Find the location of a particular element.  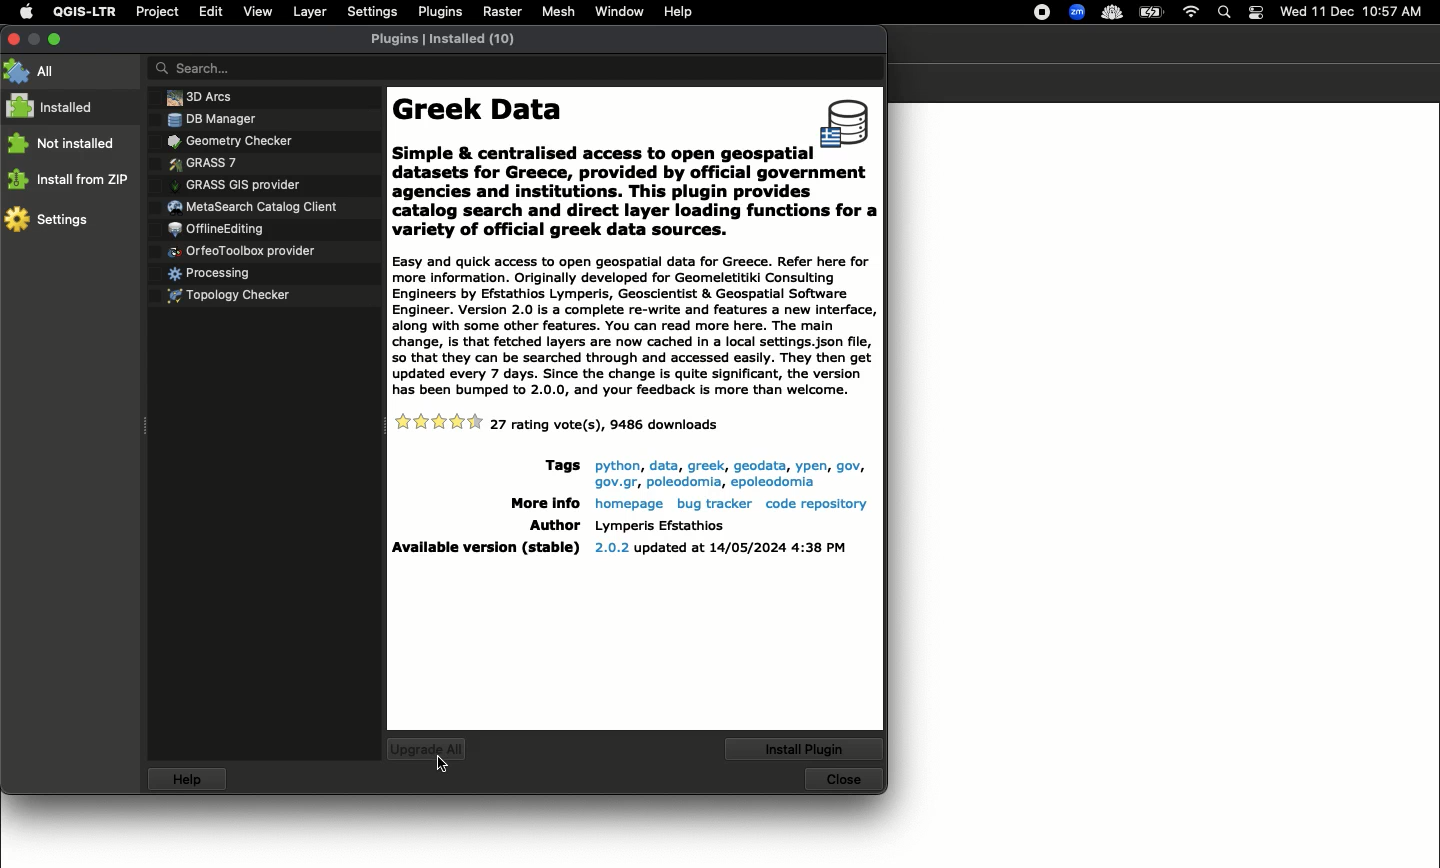

reek is located at coordinates (705, 465).